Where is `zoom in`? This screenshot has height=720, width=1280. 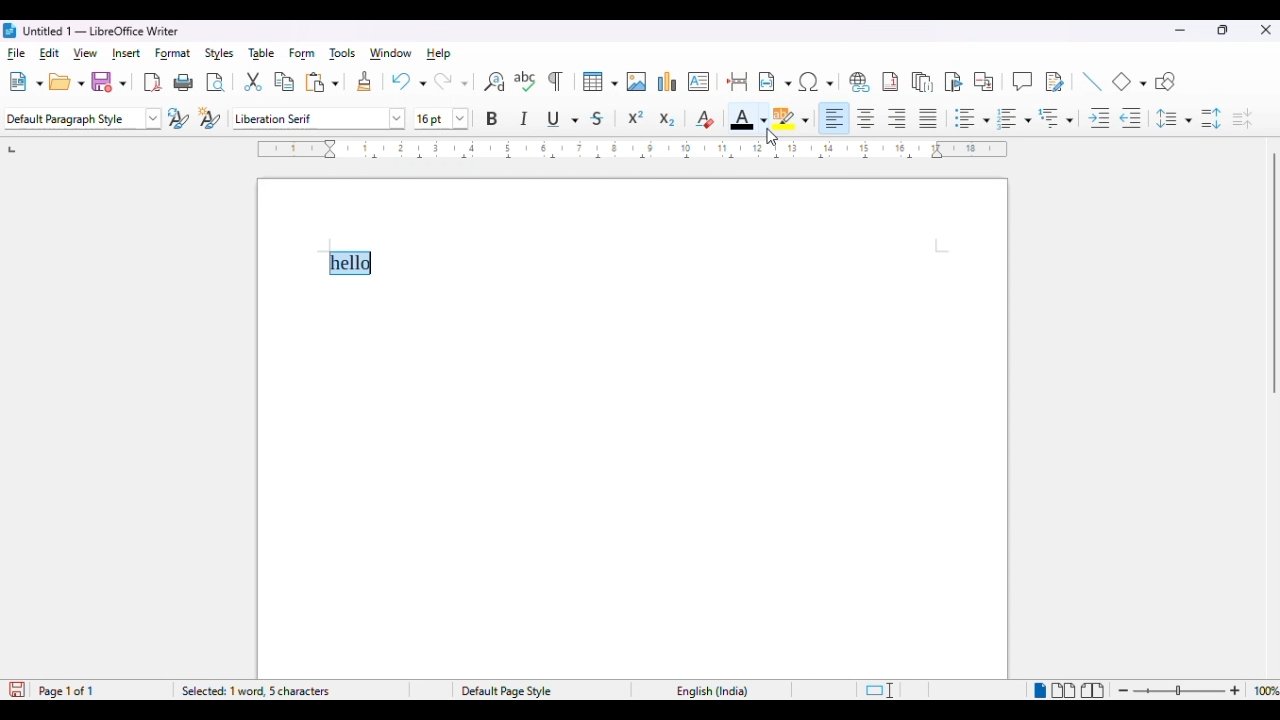 zoom in is located at coordinates (1234, 691).